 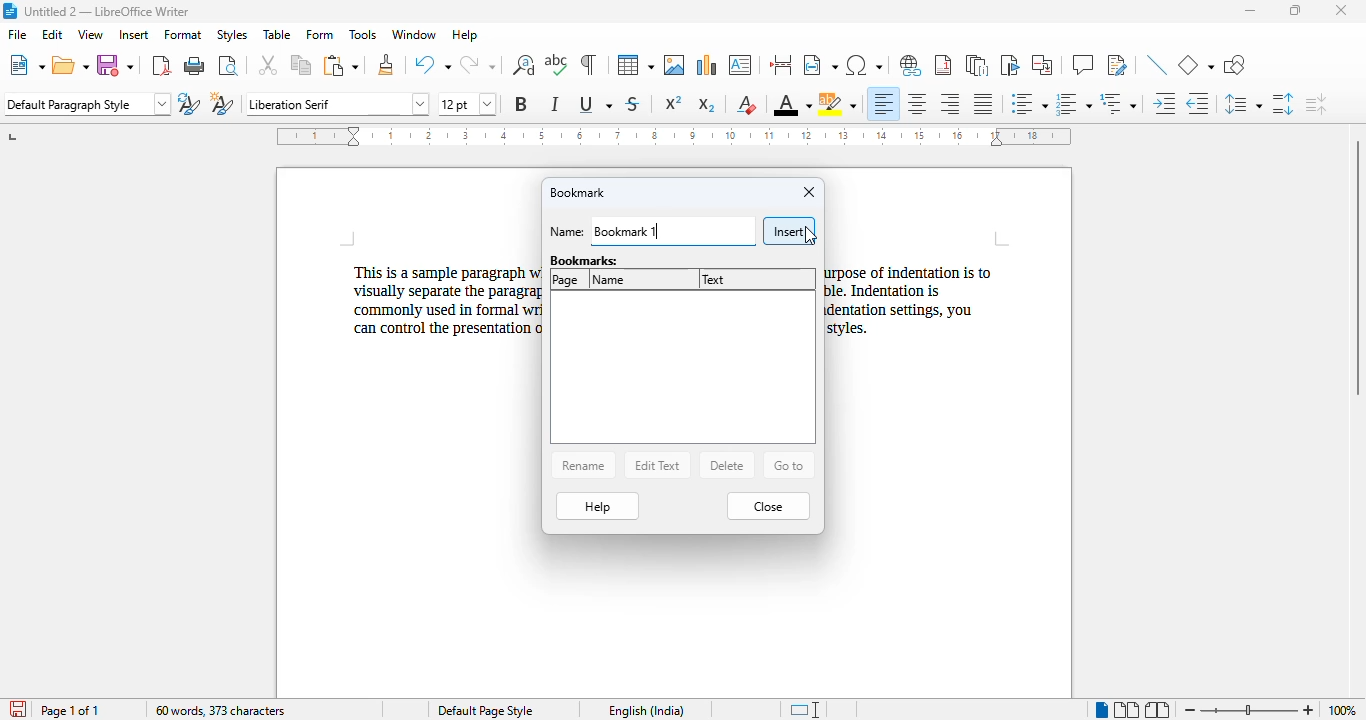 I want to click on open, so click(x=71, y=66).